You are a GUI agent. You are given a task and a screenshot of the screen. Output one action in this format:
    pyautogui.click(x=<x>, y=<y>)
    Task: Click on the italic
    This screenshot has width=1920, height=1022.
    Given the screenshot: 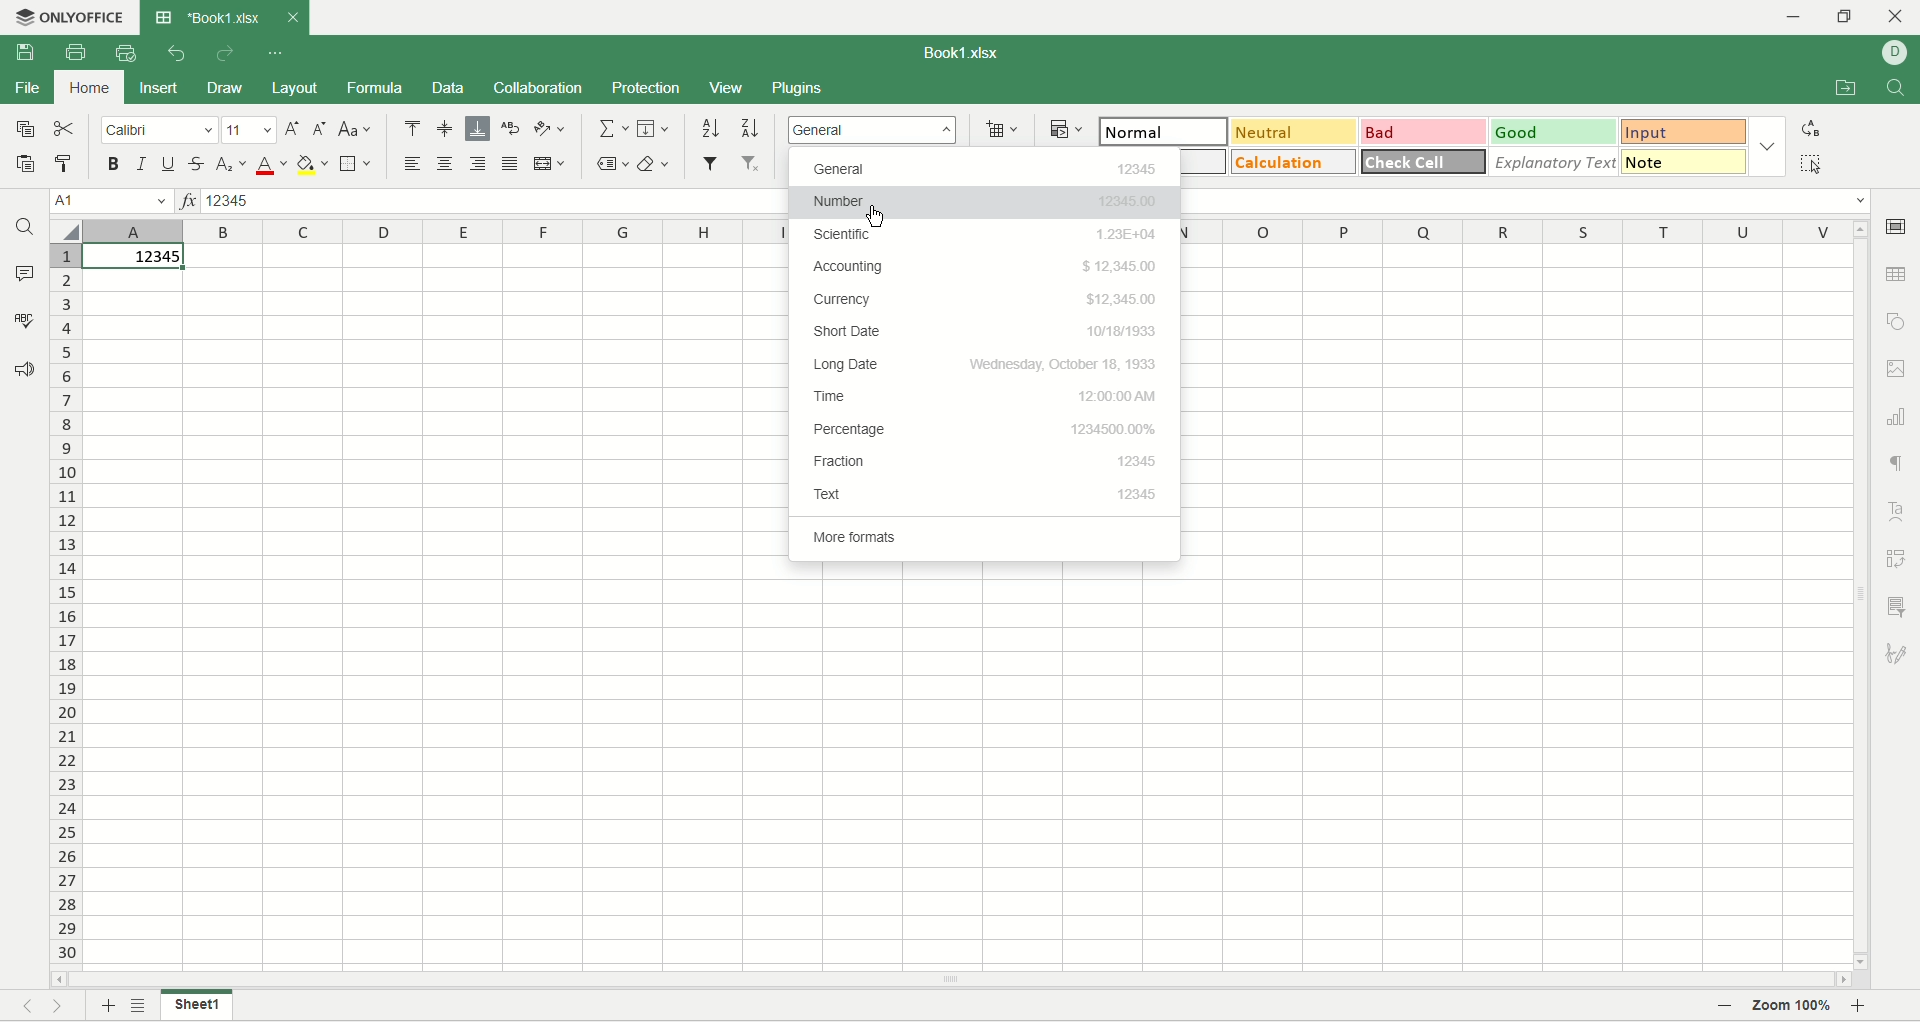 What is the action you would take?
    pyautogui.click(x=142, y=162)
    